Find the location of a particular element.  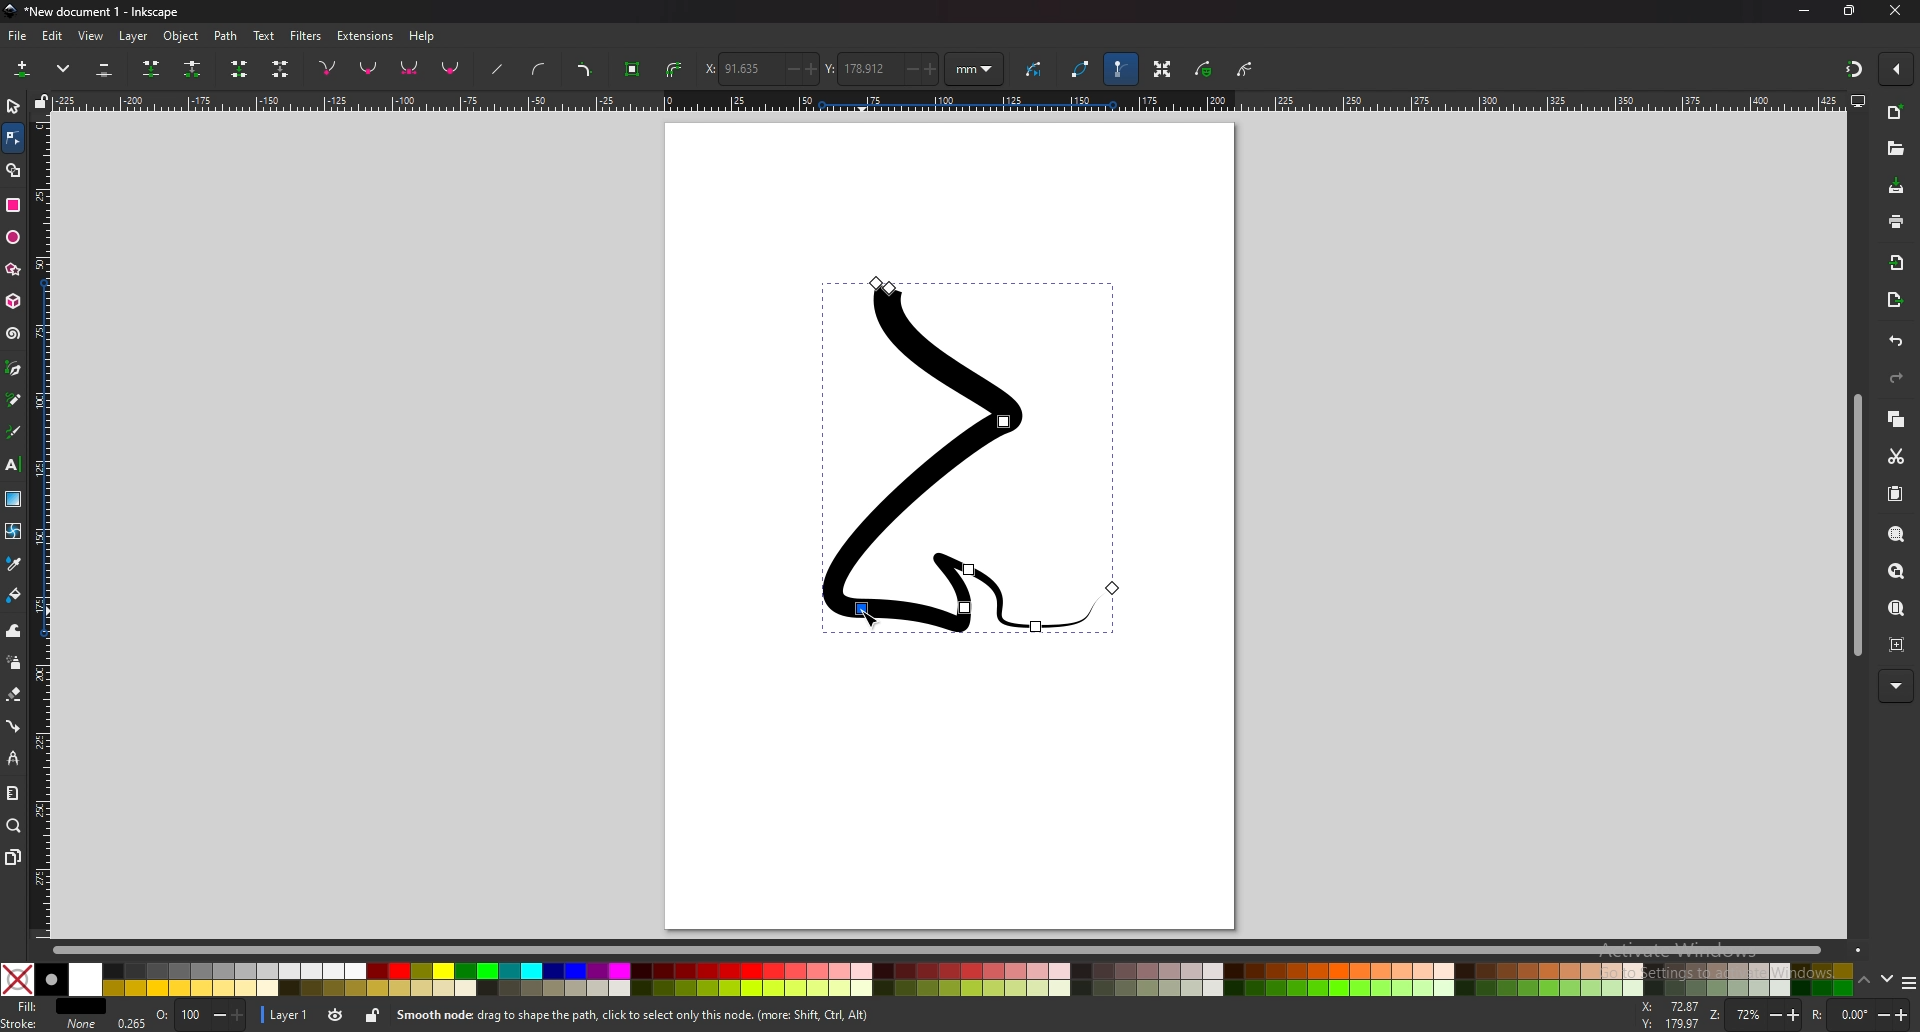

vertical scale is located at coordinates (43, 522).